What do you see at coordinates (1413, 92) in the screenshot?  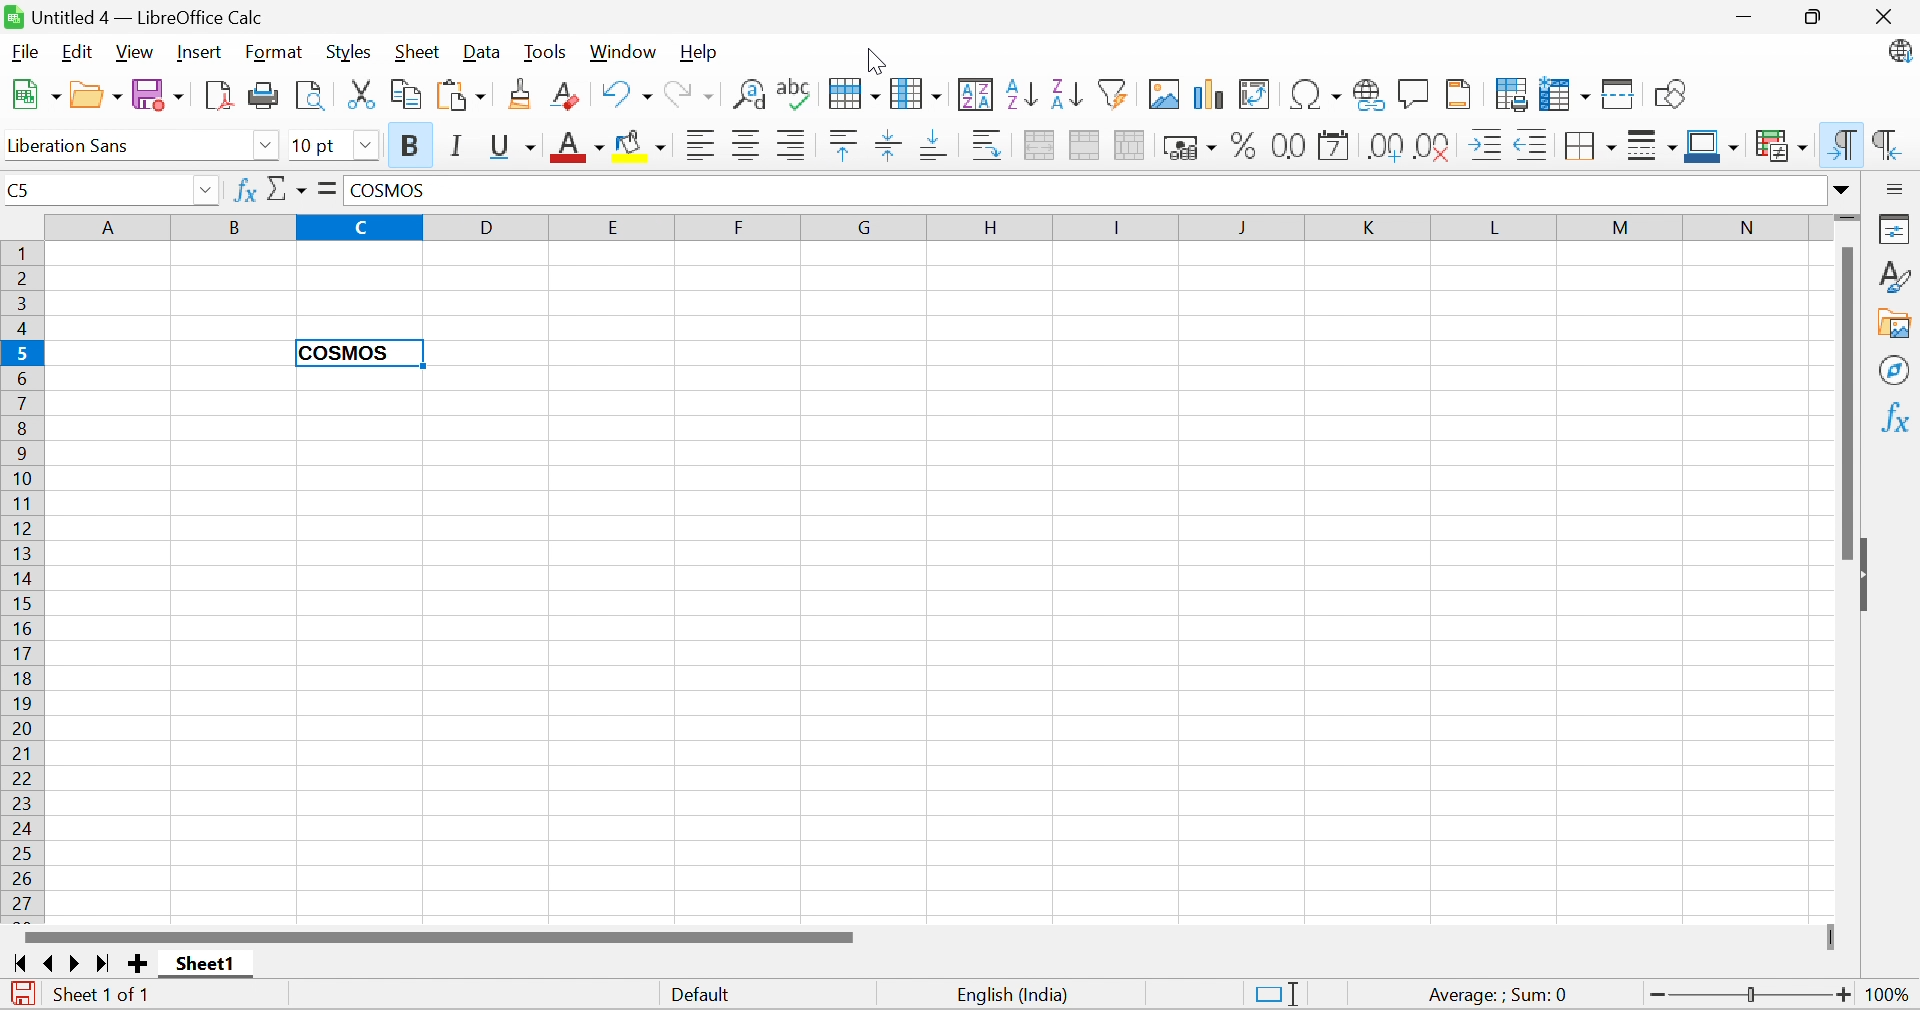 I see `Insert Comment` at bounding box center [1413, 92].